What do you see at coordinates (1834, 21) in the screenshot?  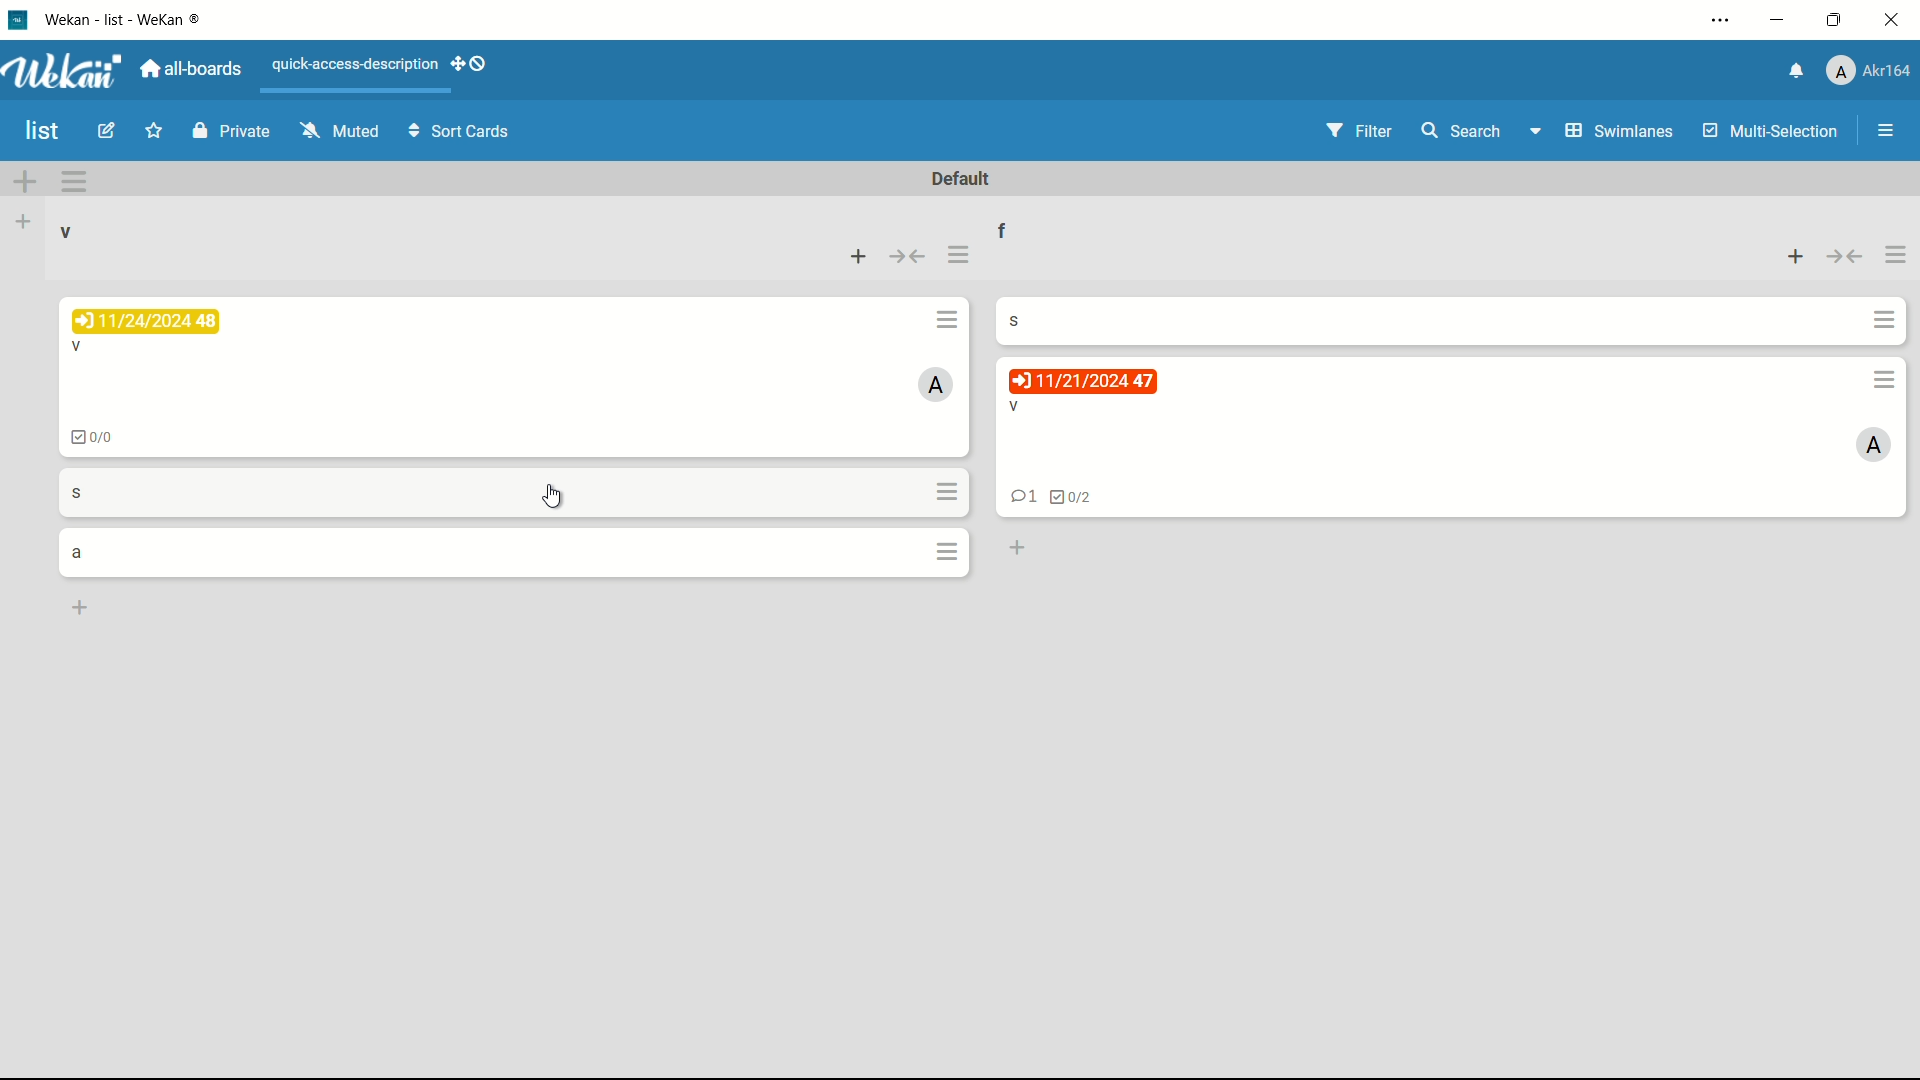 I see `maximize` at bounding box center [1834, 21].